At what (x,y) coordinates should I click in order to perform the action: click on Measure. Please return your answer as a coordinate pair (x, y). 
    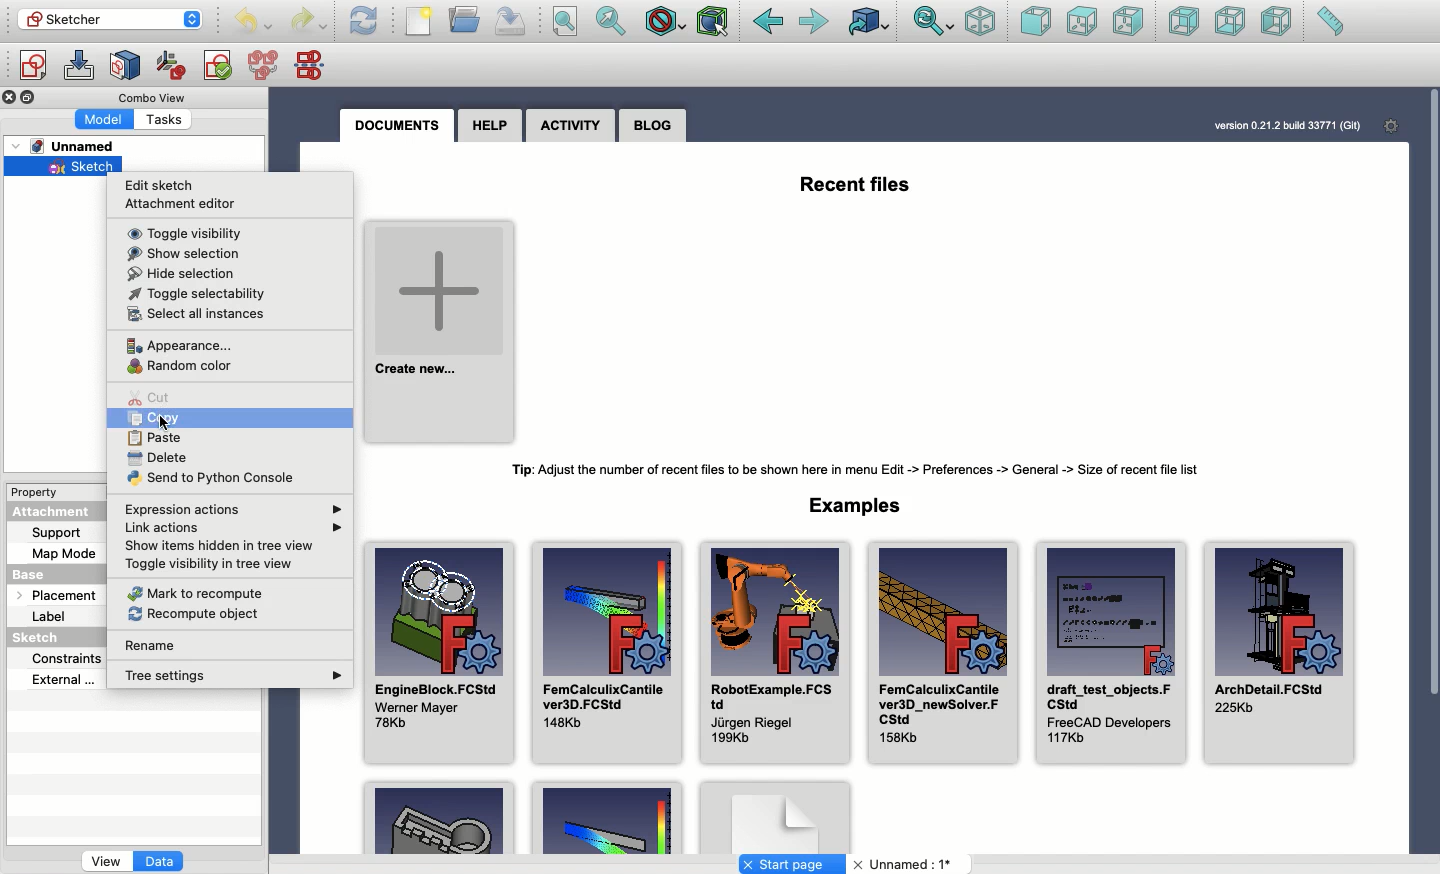
    Looking at the image, I should click on (1330, 21).